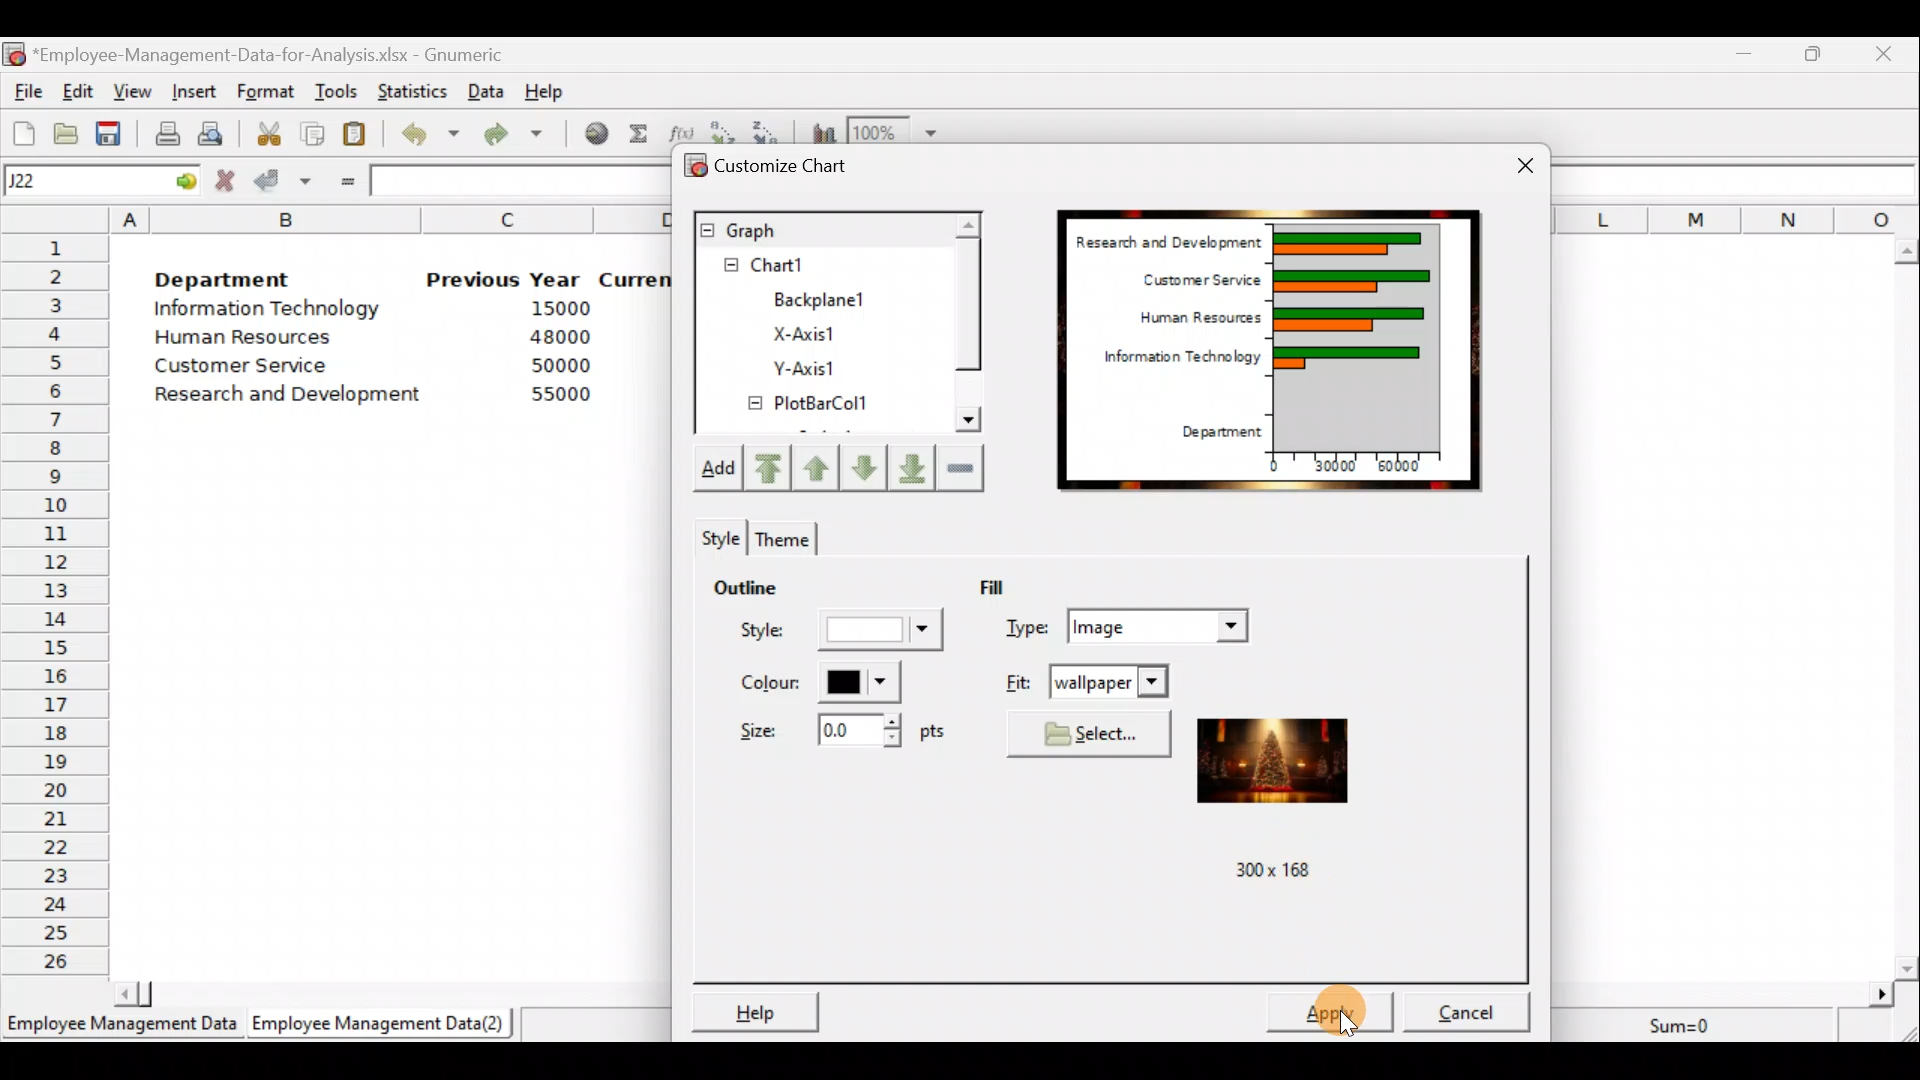 The width and height of the screenshot is (1920, 1080). What do you see at coordinates (1165, 237) in the screenshot?
I see `Research and Development` at bounding box center [1165, 237].